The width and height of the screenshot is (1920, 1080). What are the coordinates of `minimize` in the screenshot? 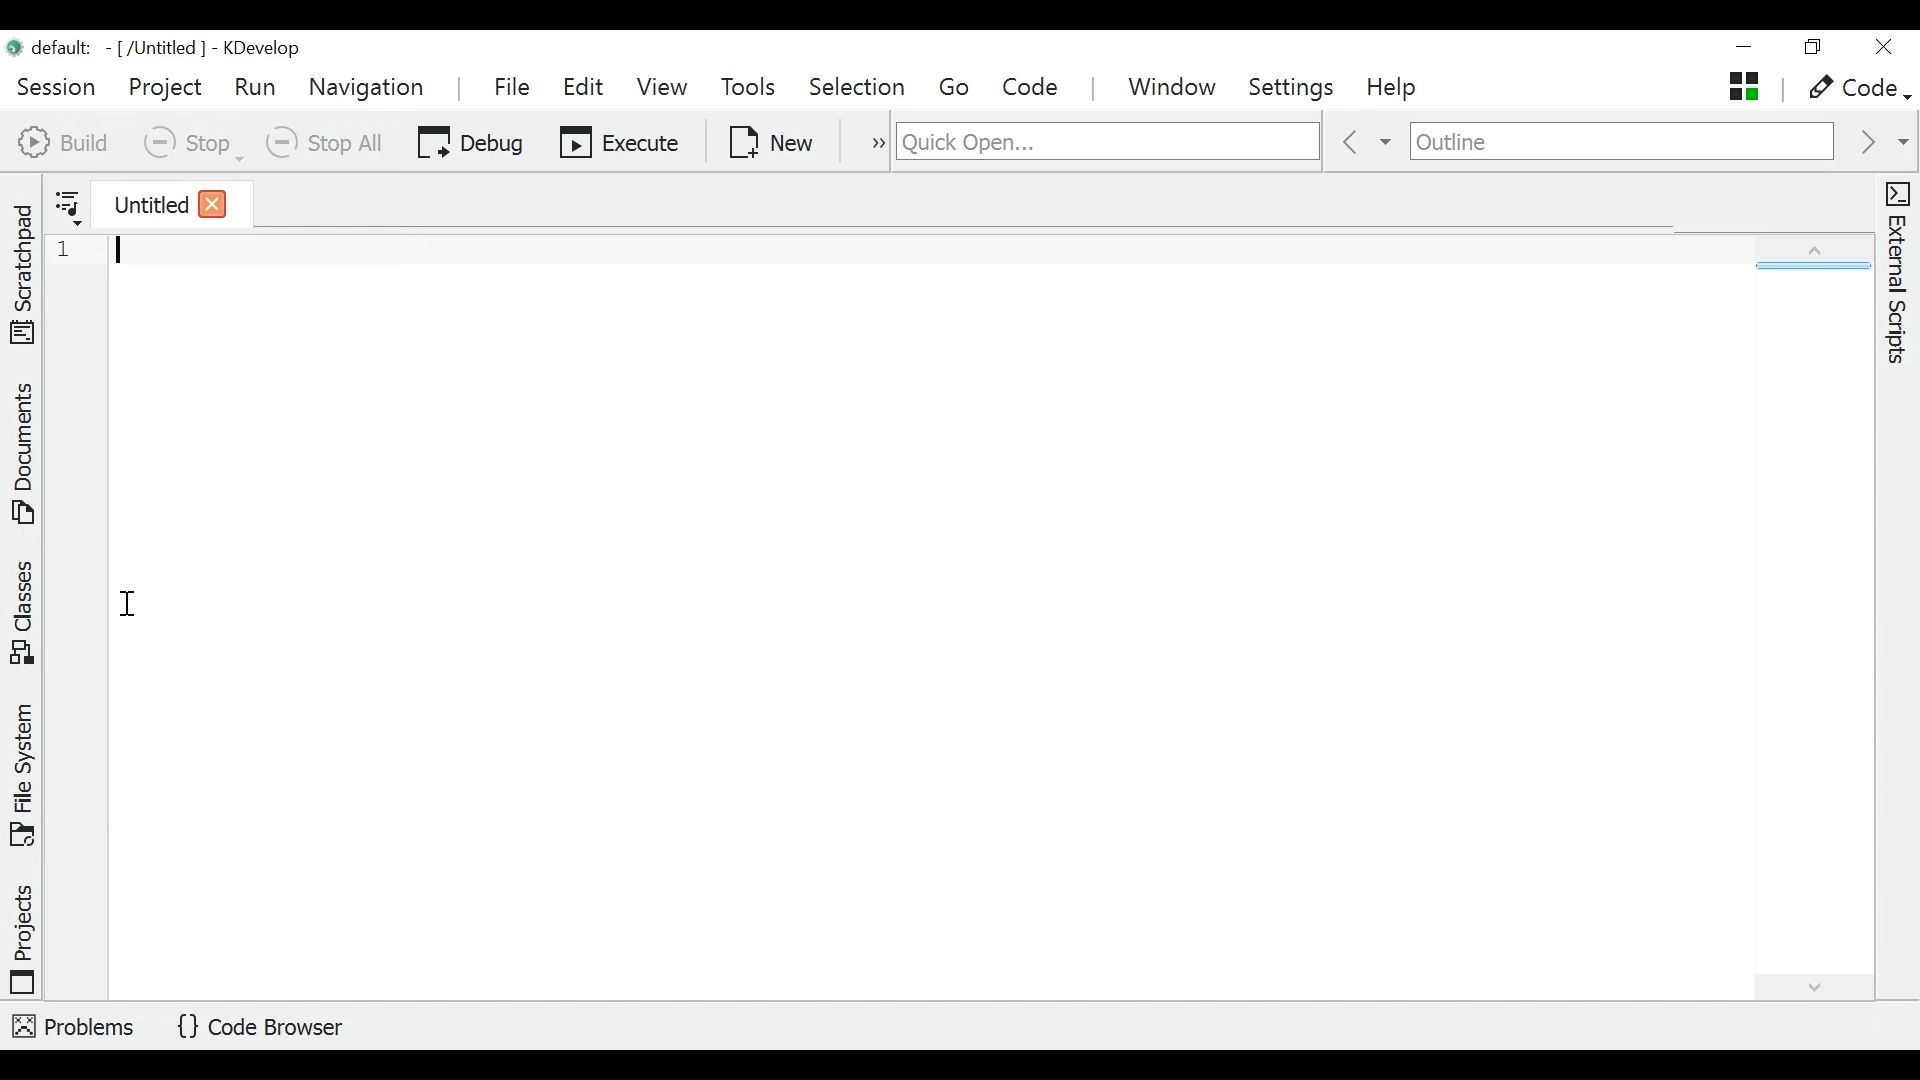 It's located at (1743, 48).